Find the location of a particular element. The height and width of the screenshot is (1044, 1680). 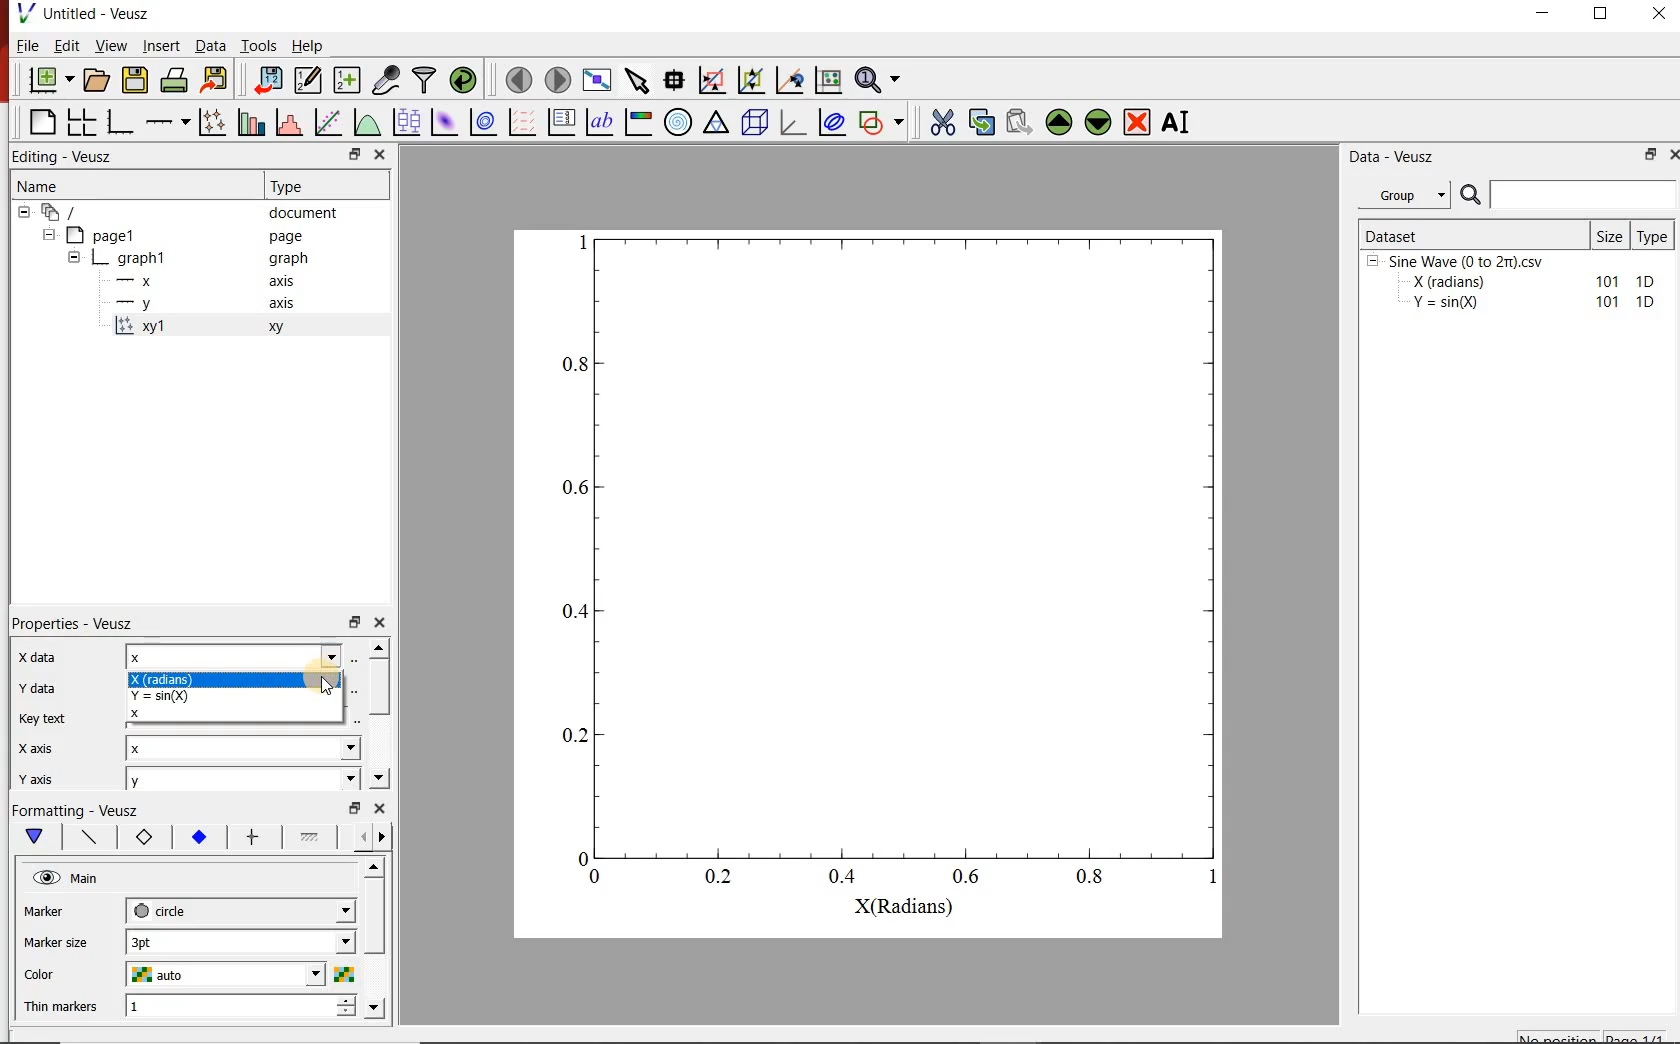

y is located at coordinates (243, 779).